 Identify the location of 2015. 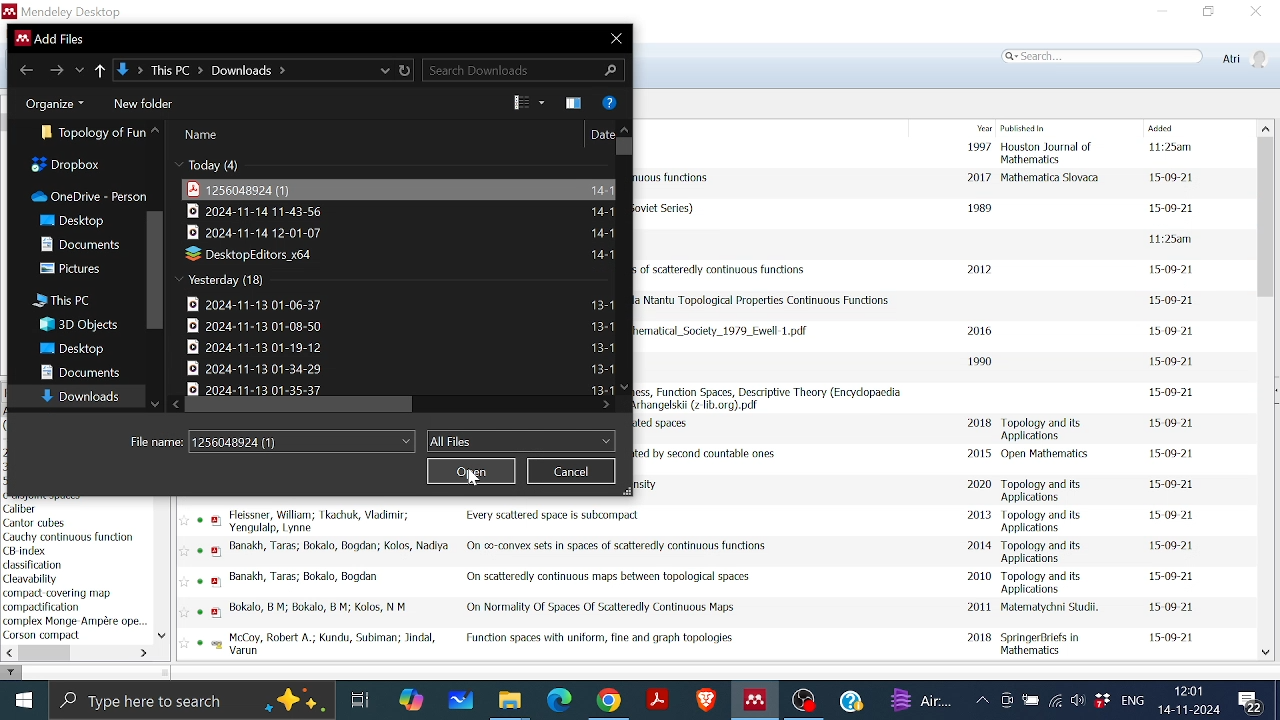
(976, 453).